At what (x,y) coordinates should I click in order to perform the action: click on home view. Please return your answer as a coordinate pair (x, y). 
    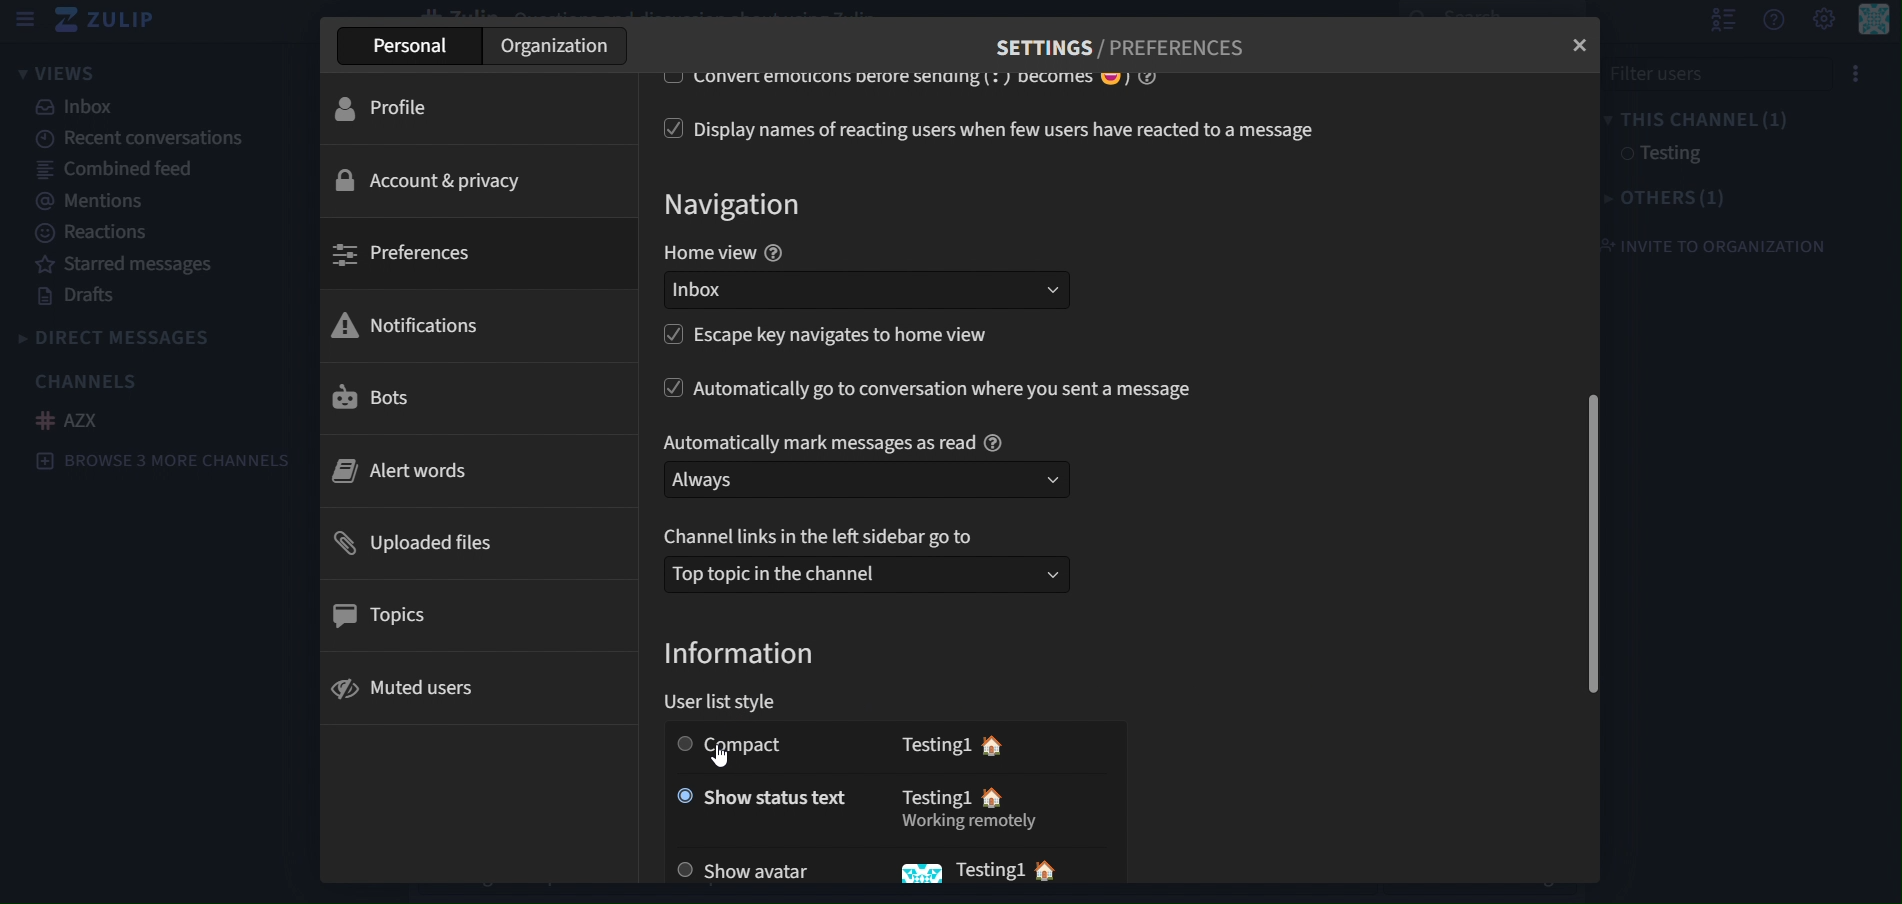
    Looking at the image, I should click on (723, 254).